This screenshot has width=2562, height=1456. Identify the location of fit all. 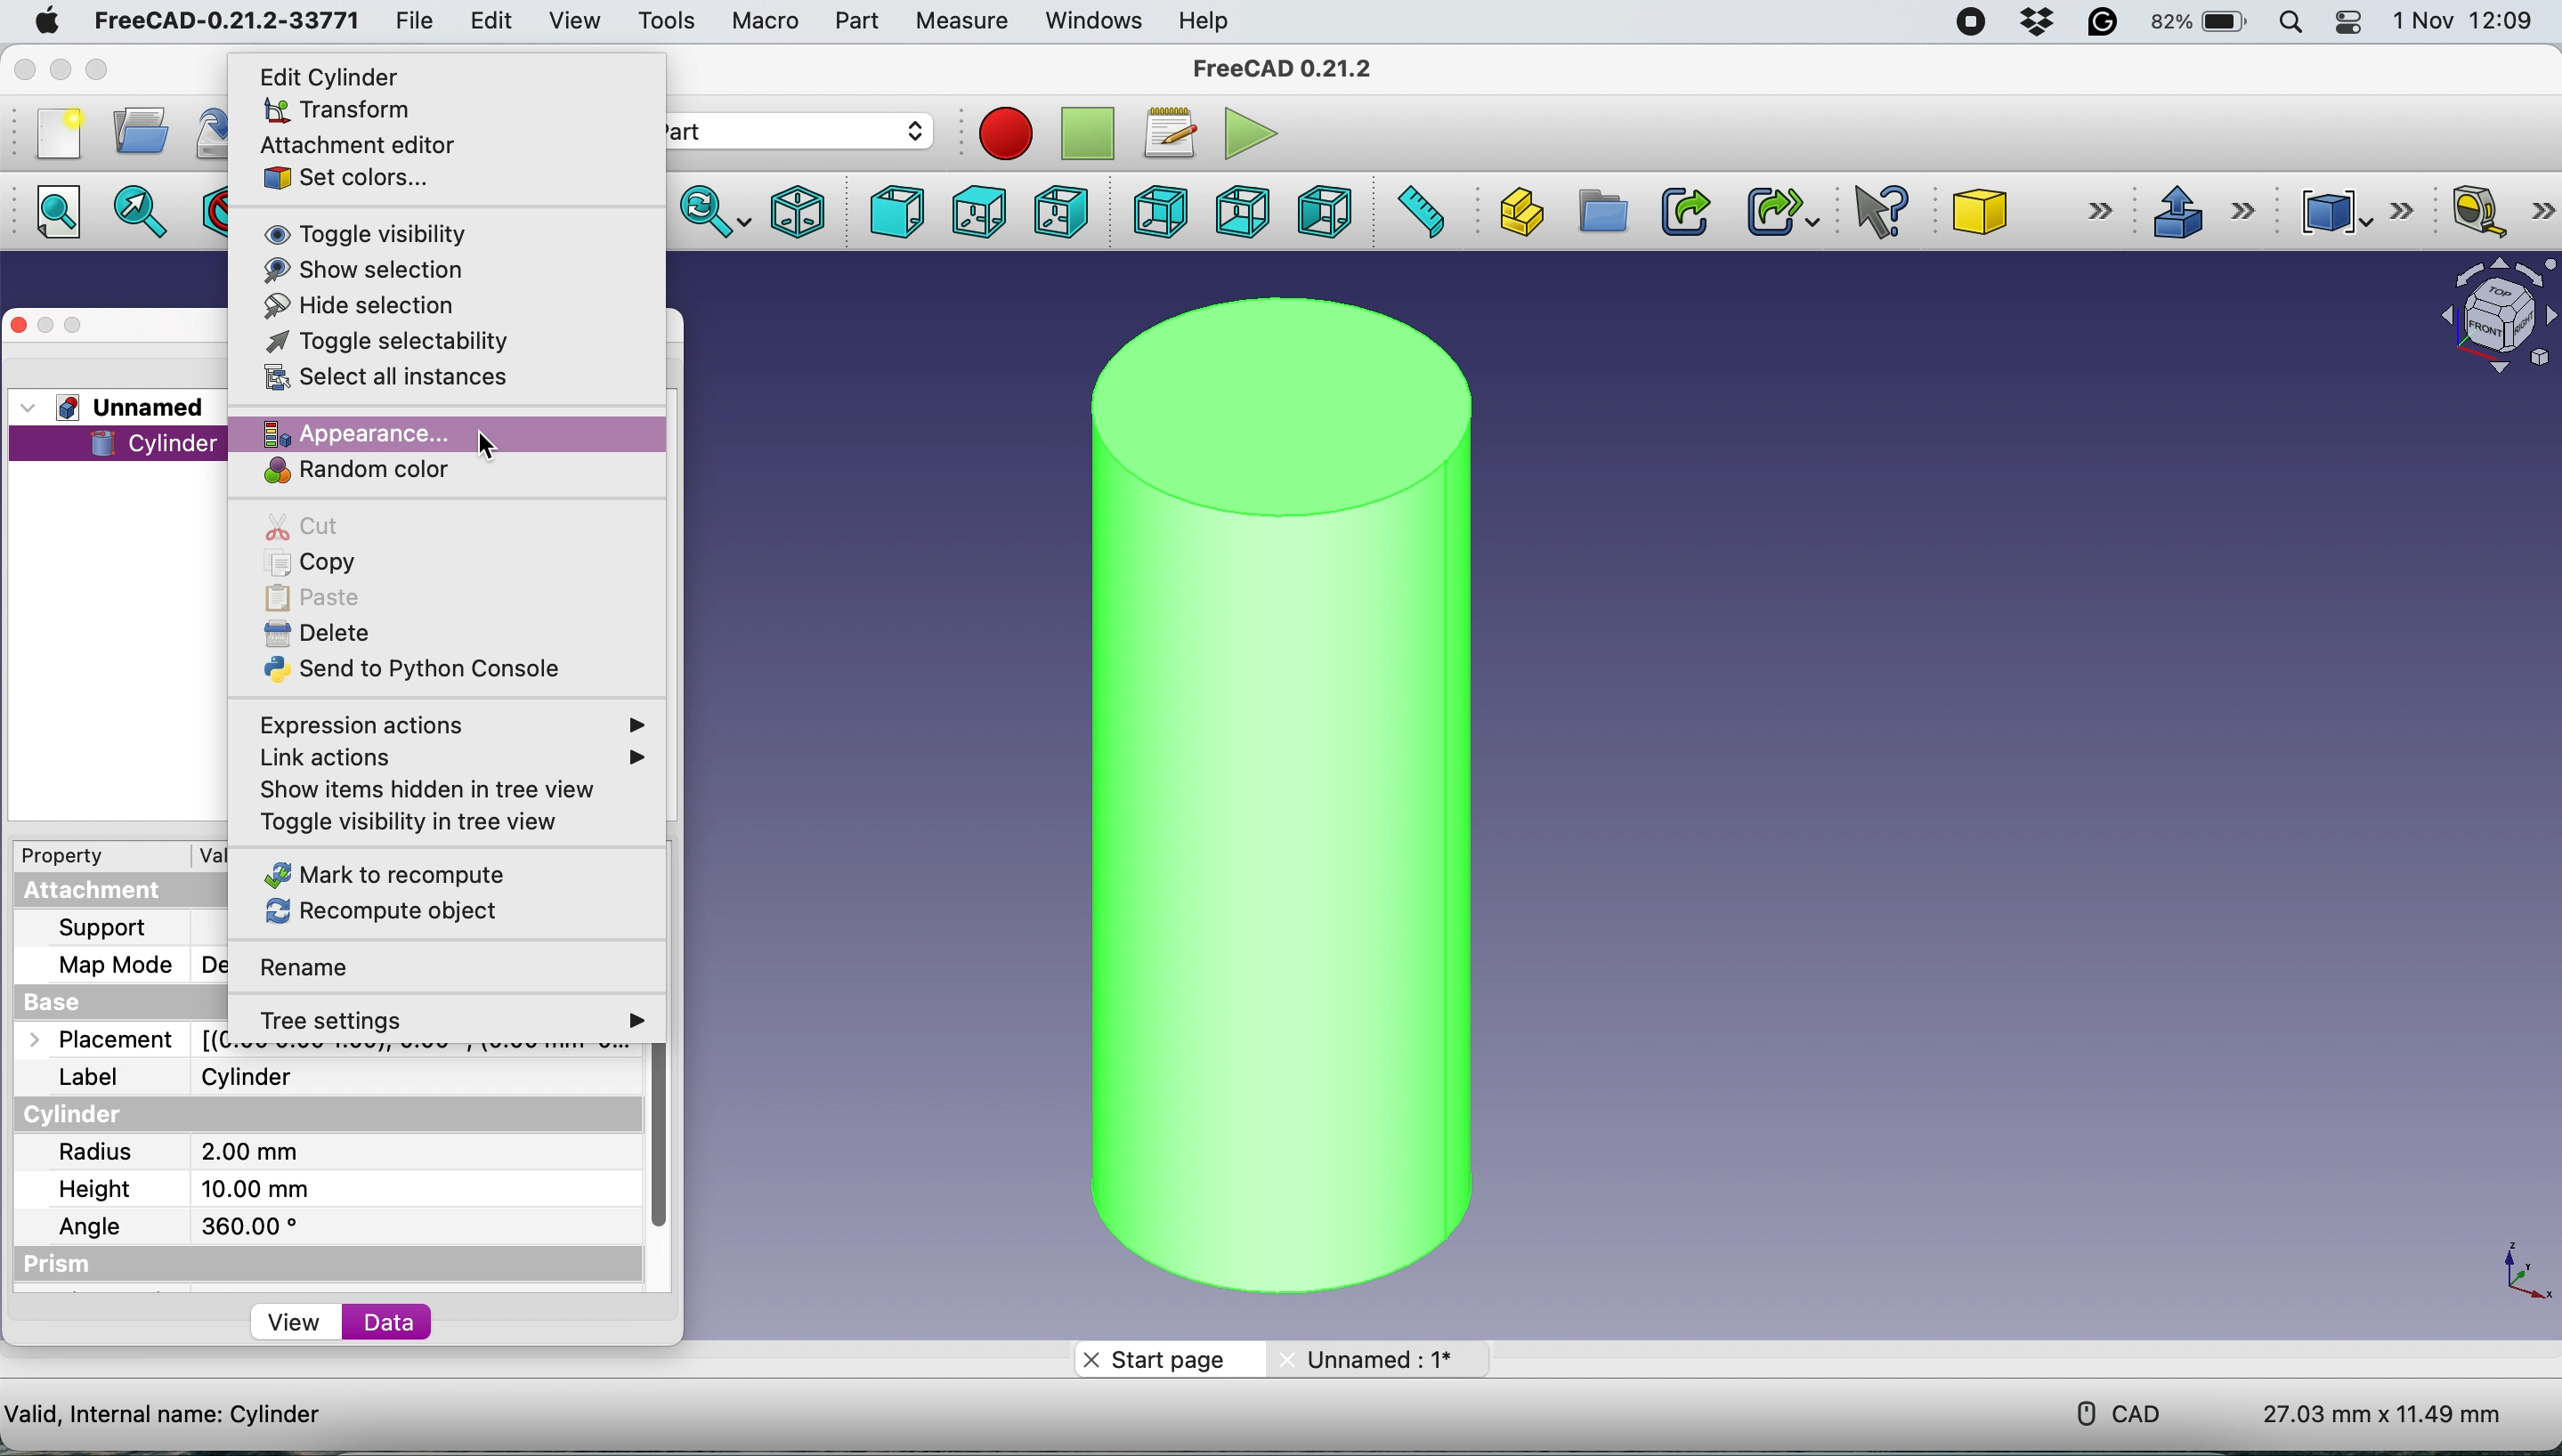
(53, 218).